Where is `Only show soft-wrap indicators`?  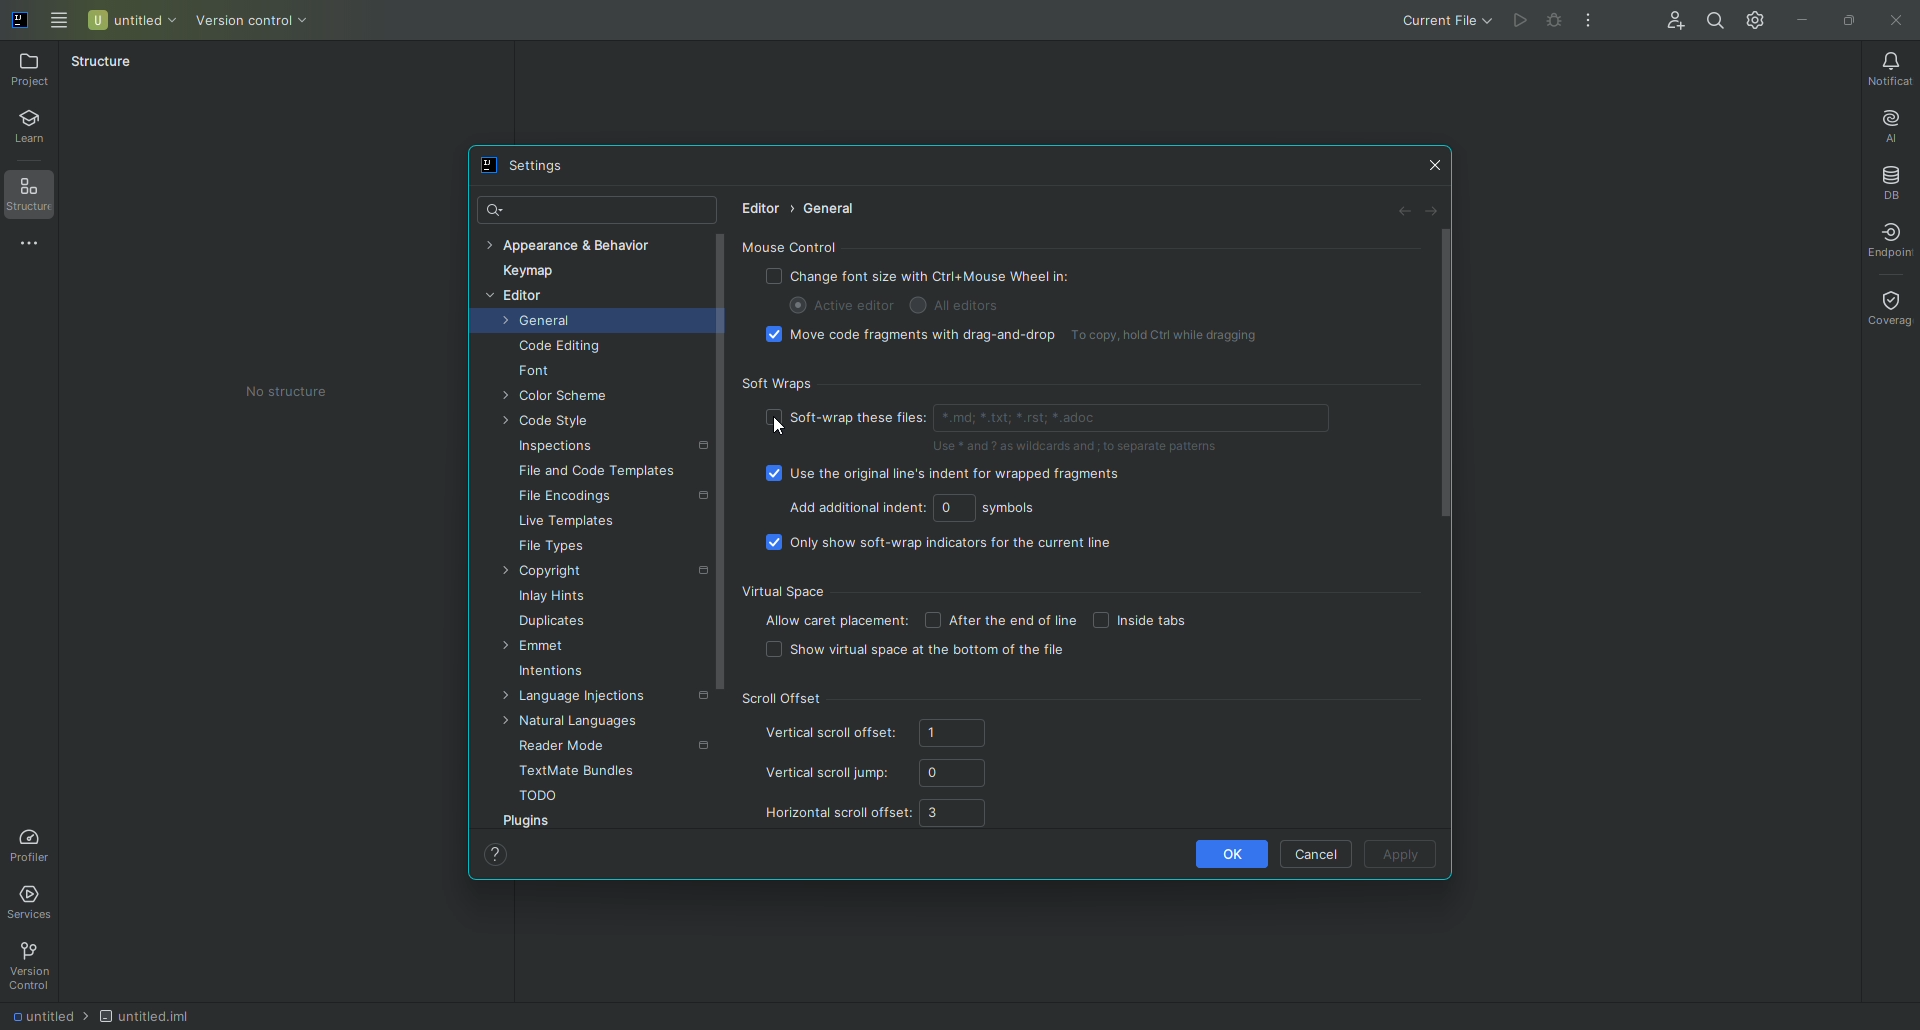 Only show soft-wrap indicators is located at coordinates (942, 546).